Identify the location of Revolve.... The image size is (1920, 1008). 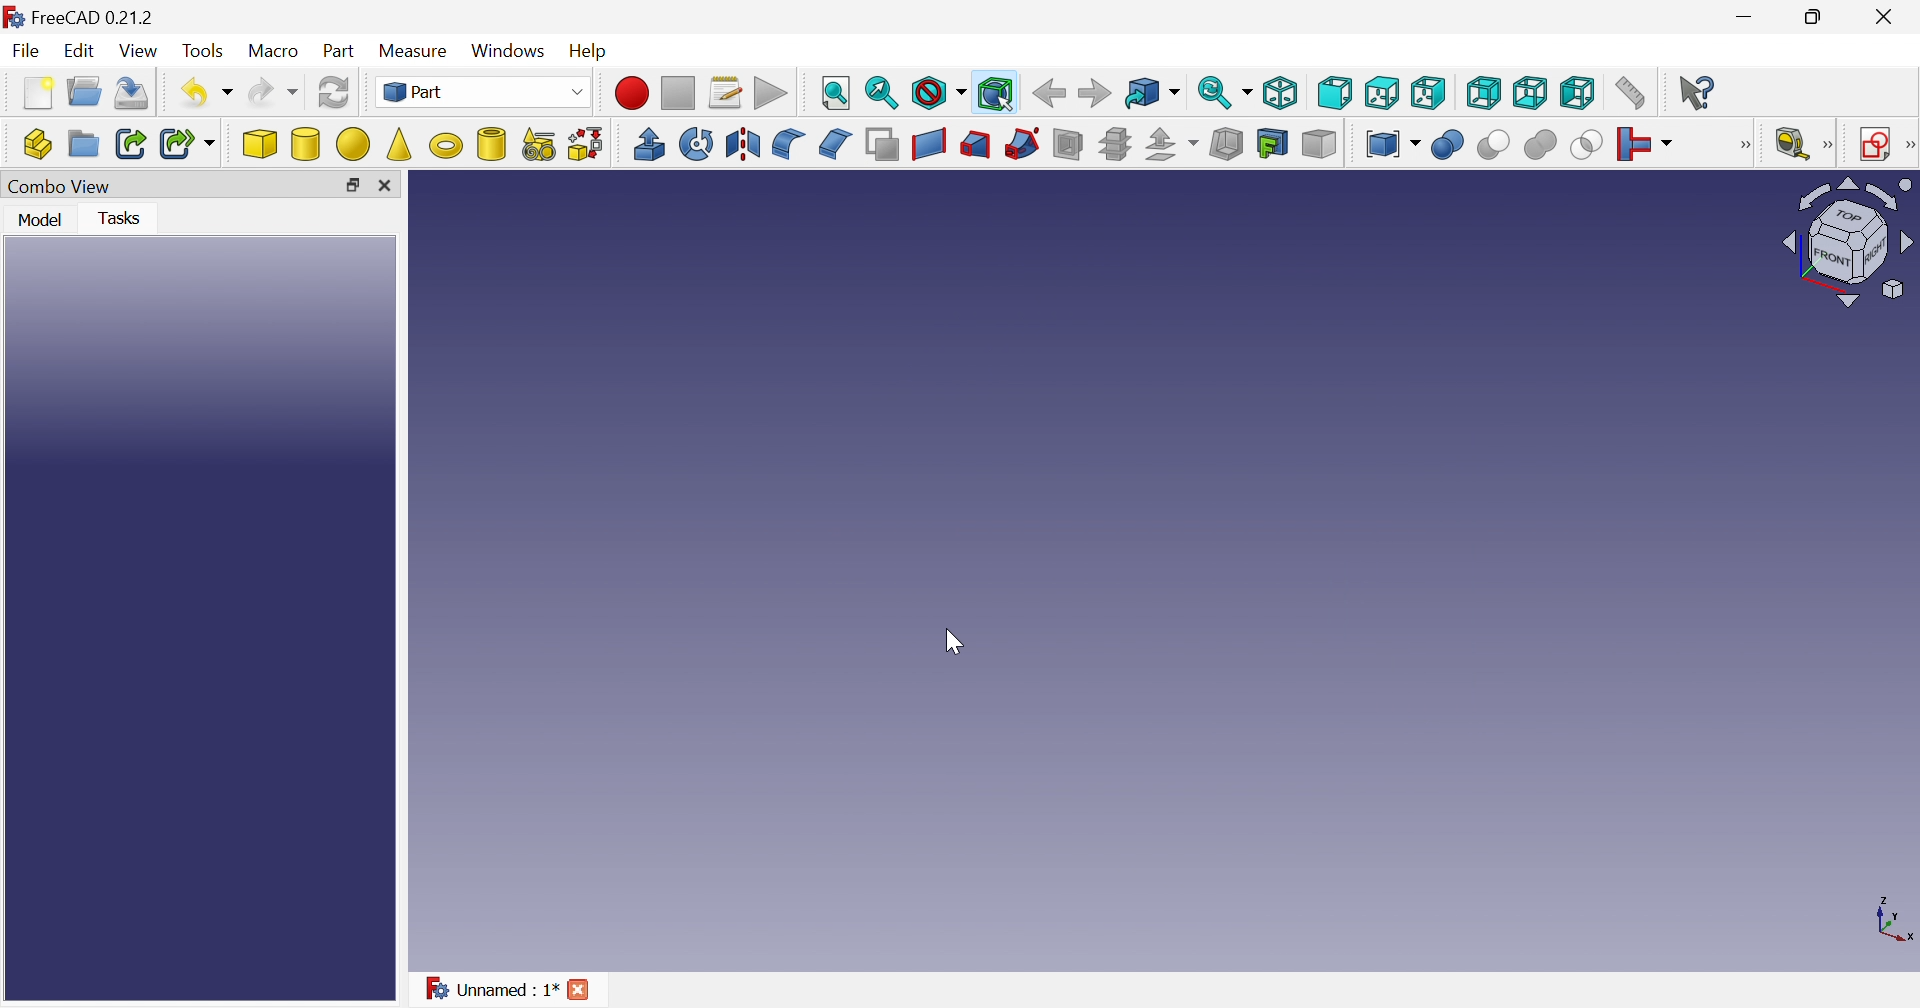
(696, 144).